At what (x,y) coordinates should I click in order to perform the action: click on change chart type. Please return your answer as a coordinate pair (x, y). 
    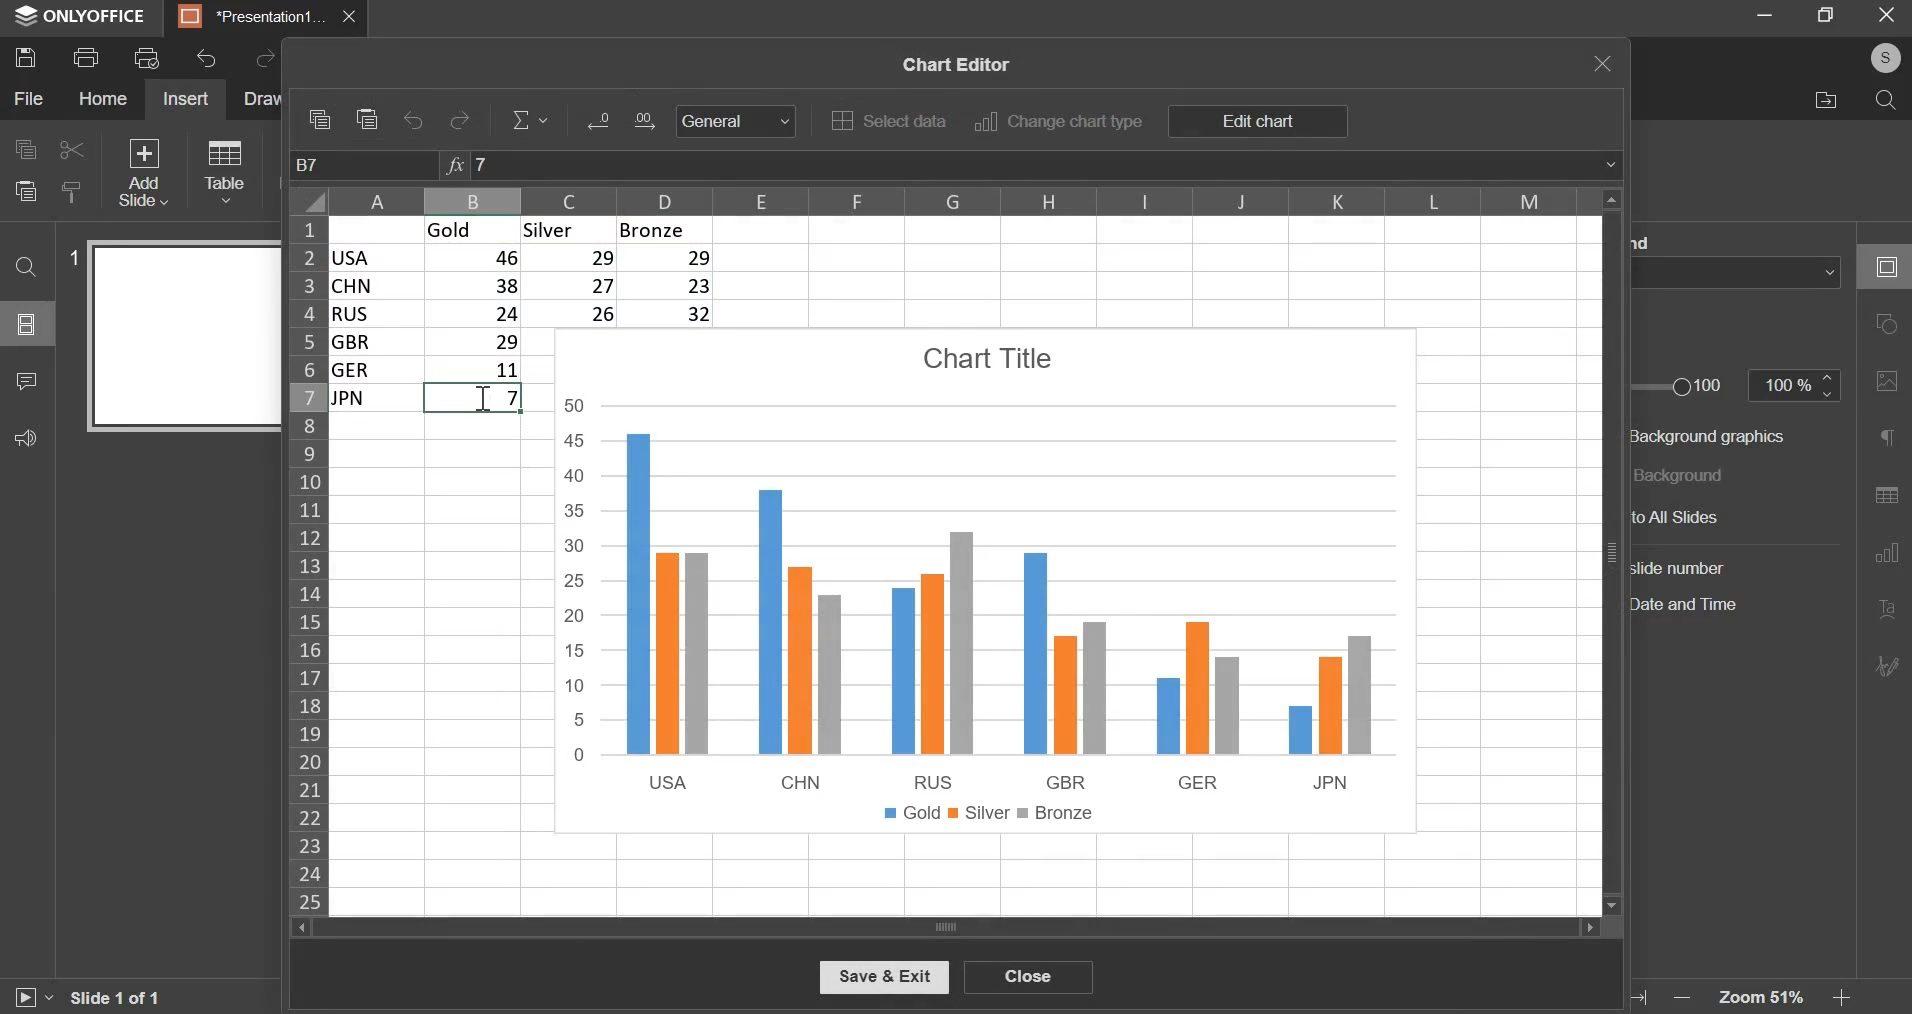
    Looking at the image, I should click on (1059, 122).